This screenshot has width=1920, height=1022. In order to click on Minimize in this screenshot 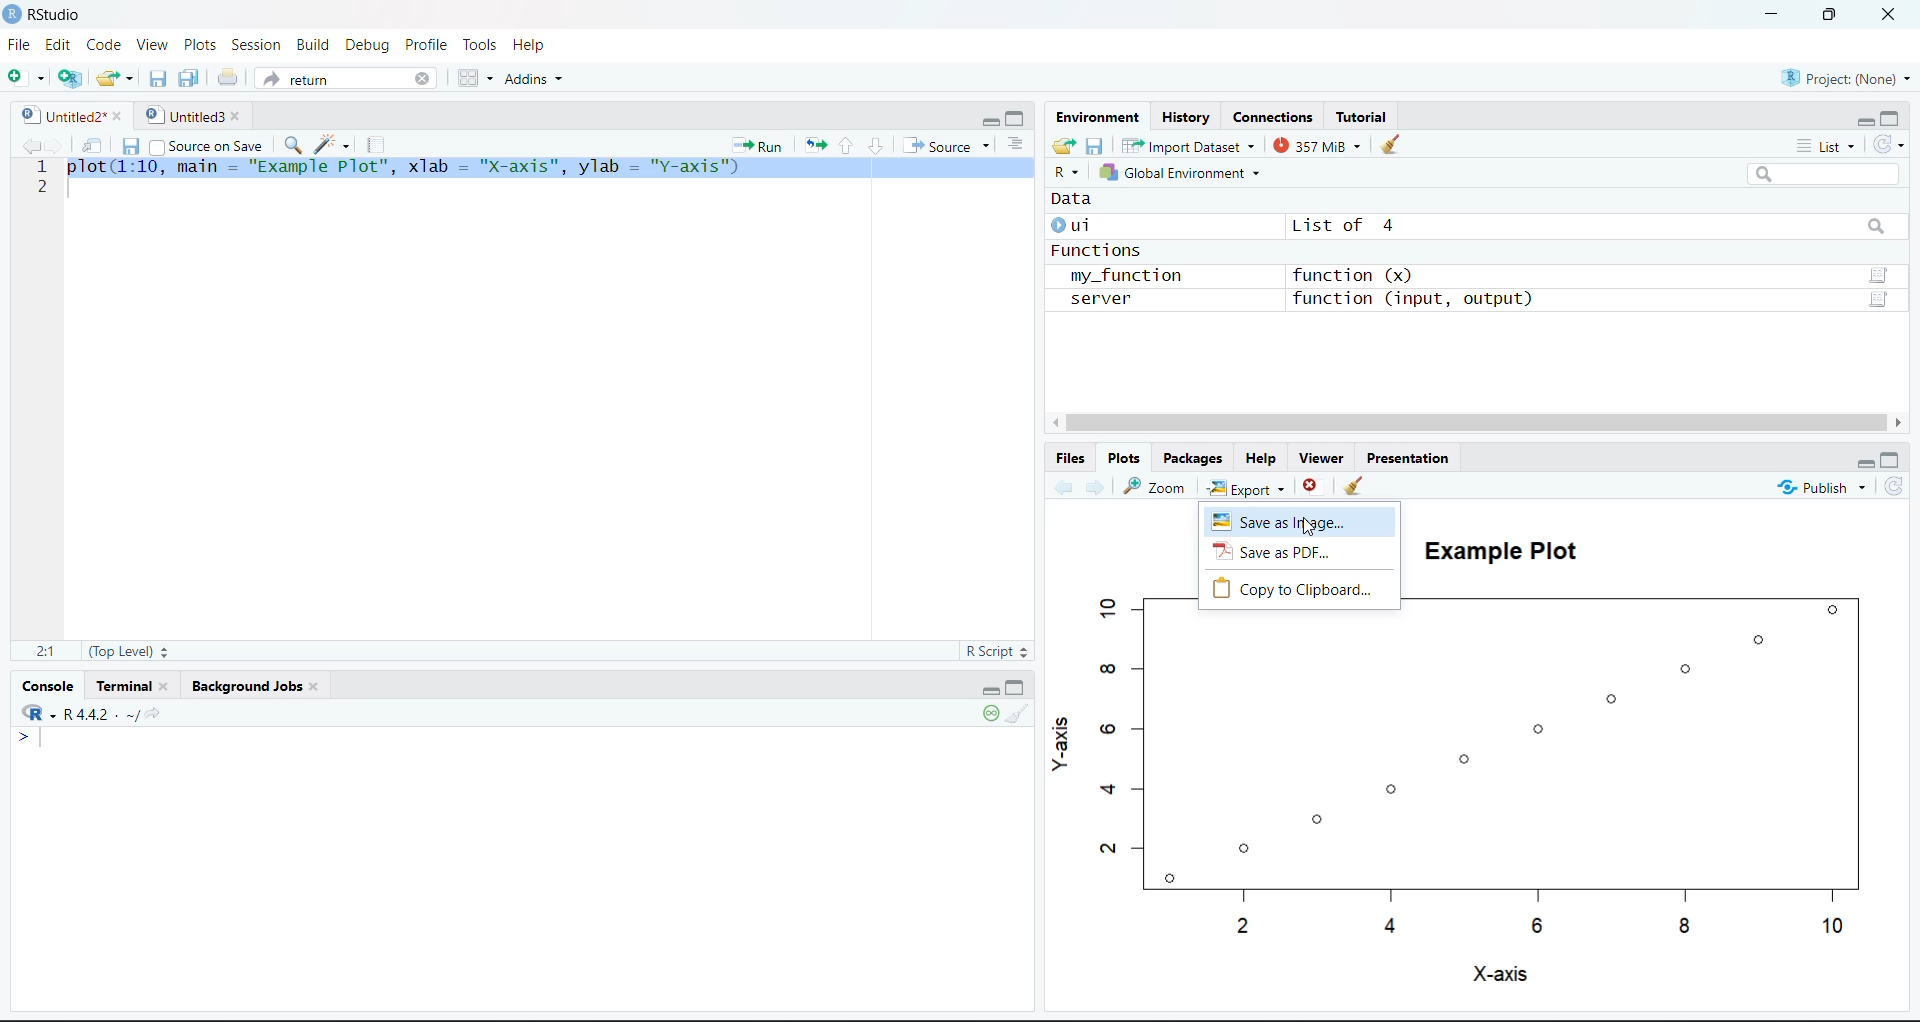, I will do `click(987, 688)`.